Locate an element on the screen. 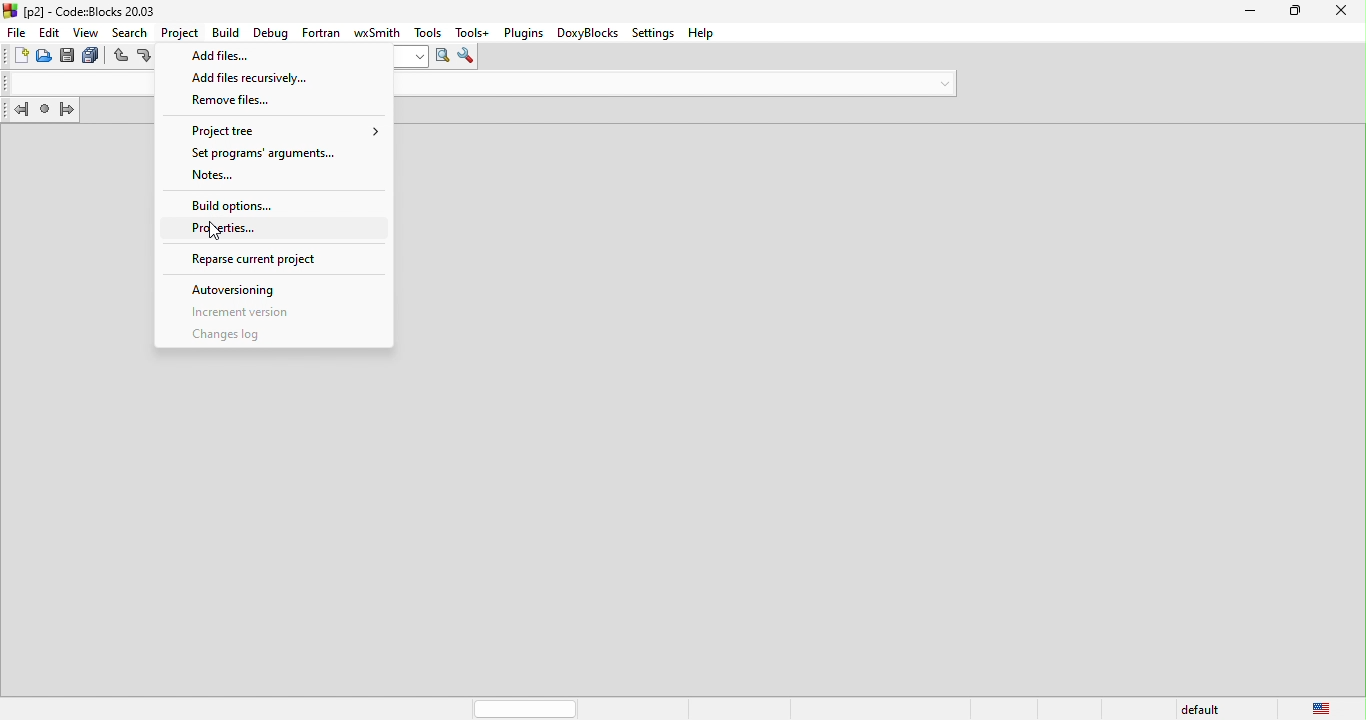 The height and width of the screenshot is (720, 1366). plugins is located at coordinates (521, 33).